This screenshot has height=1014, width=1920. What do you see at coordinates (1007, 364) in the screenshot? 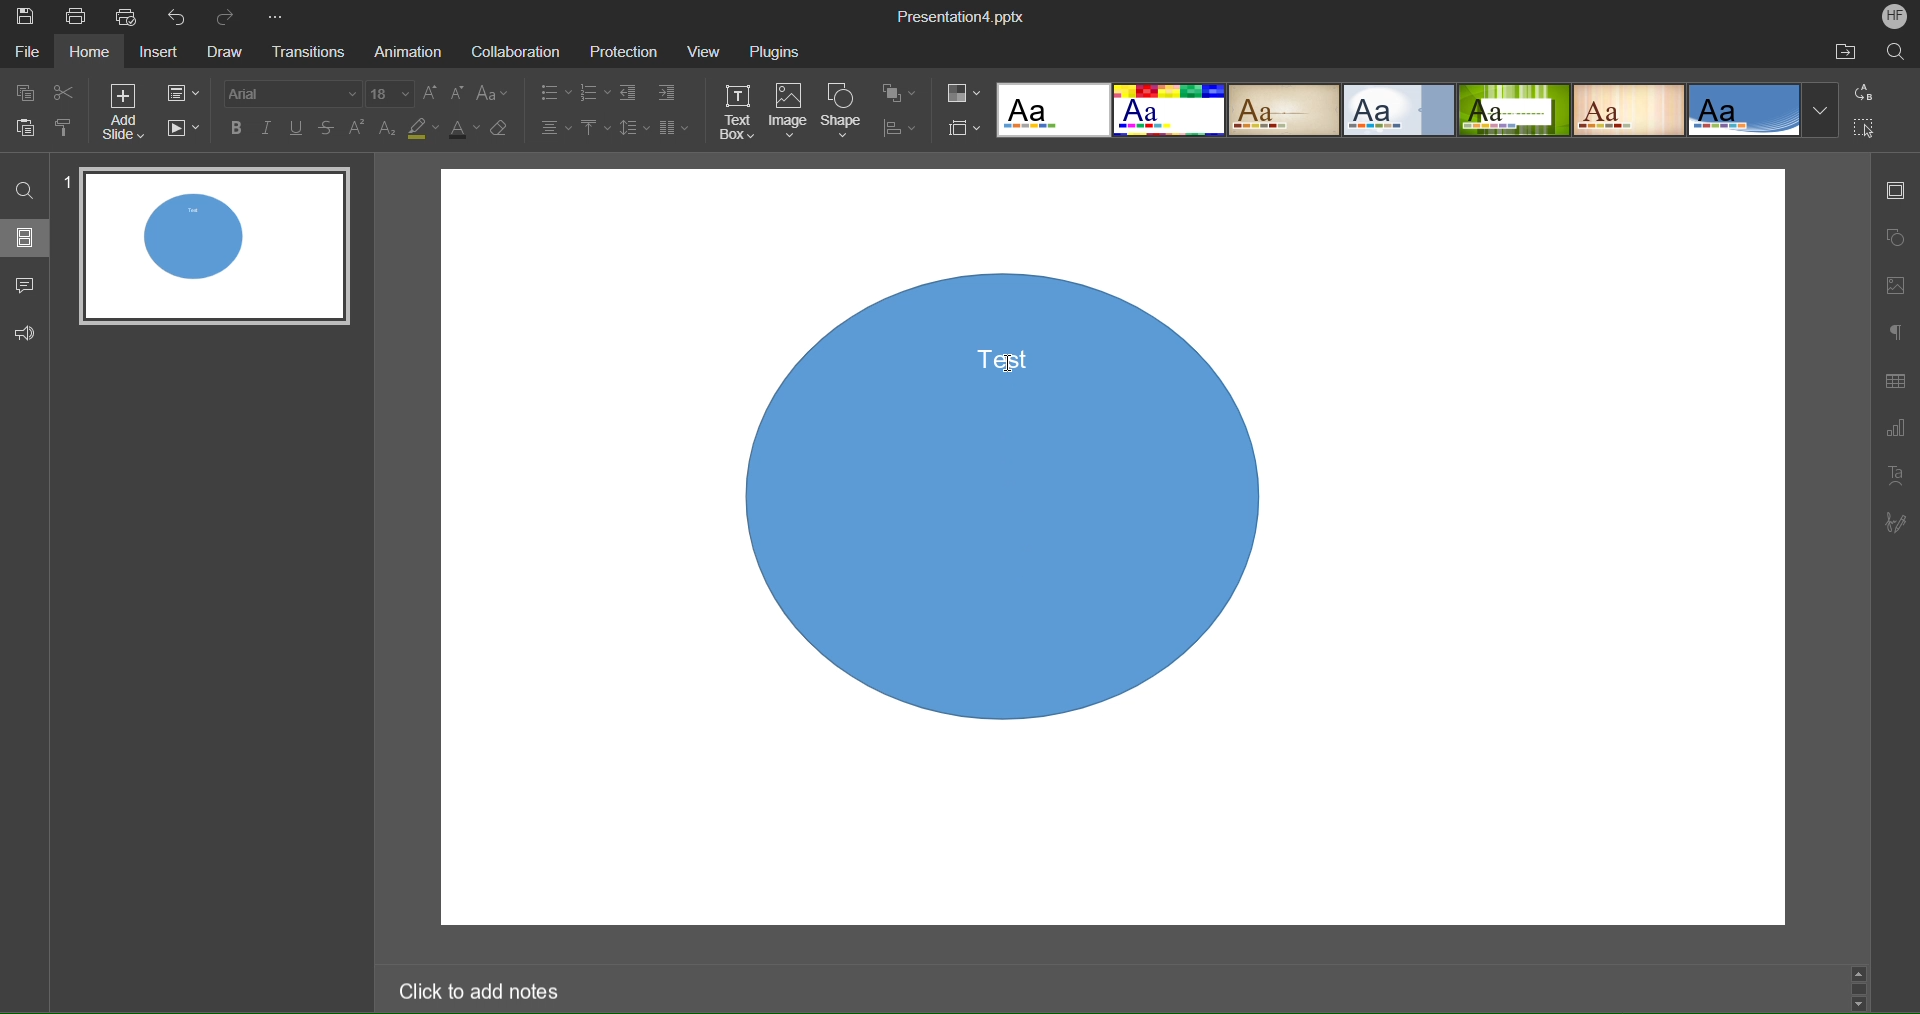
I see `cursor` at bounding box center [1007, 364].